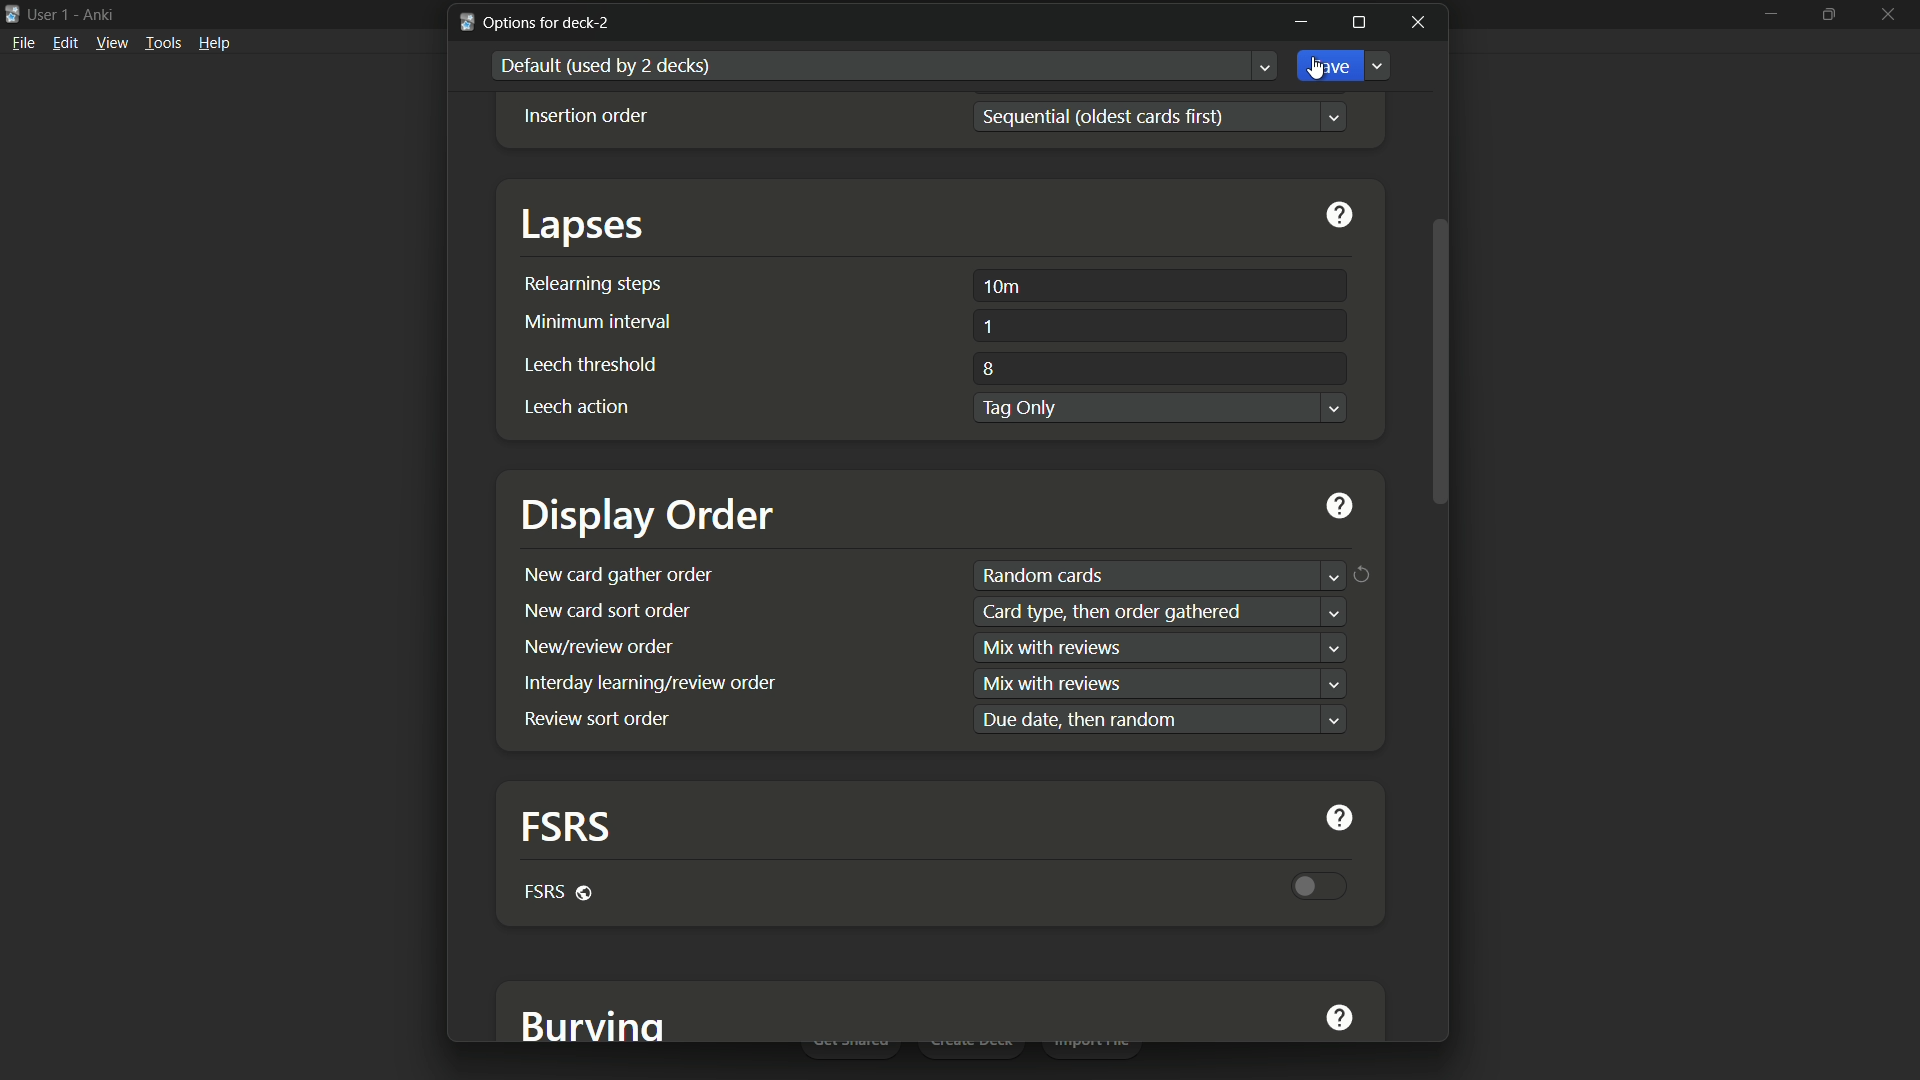  I want to click on new card sort order, so click(607, 610).